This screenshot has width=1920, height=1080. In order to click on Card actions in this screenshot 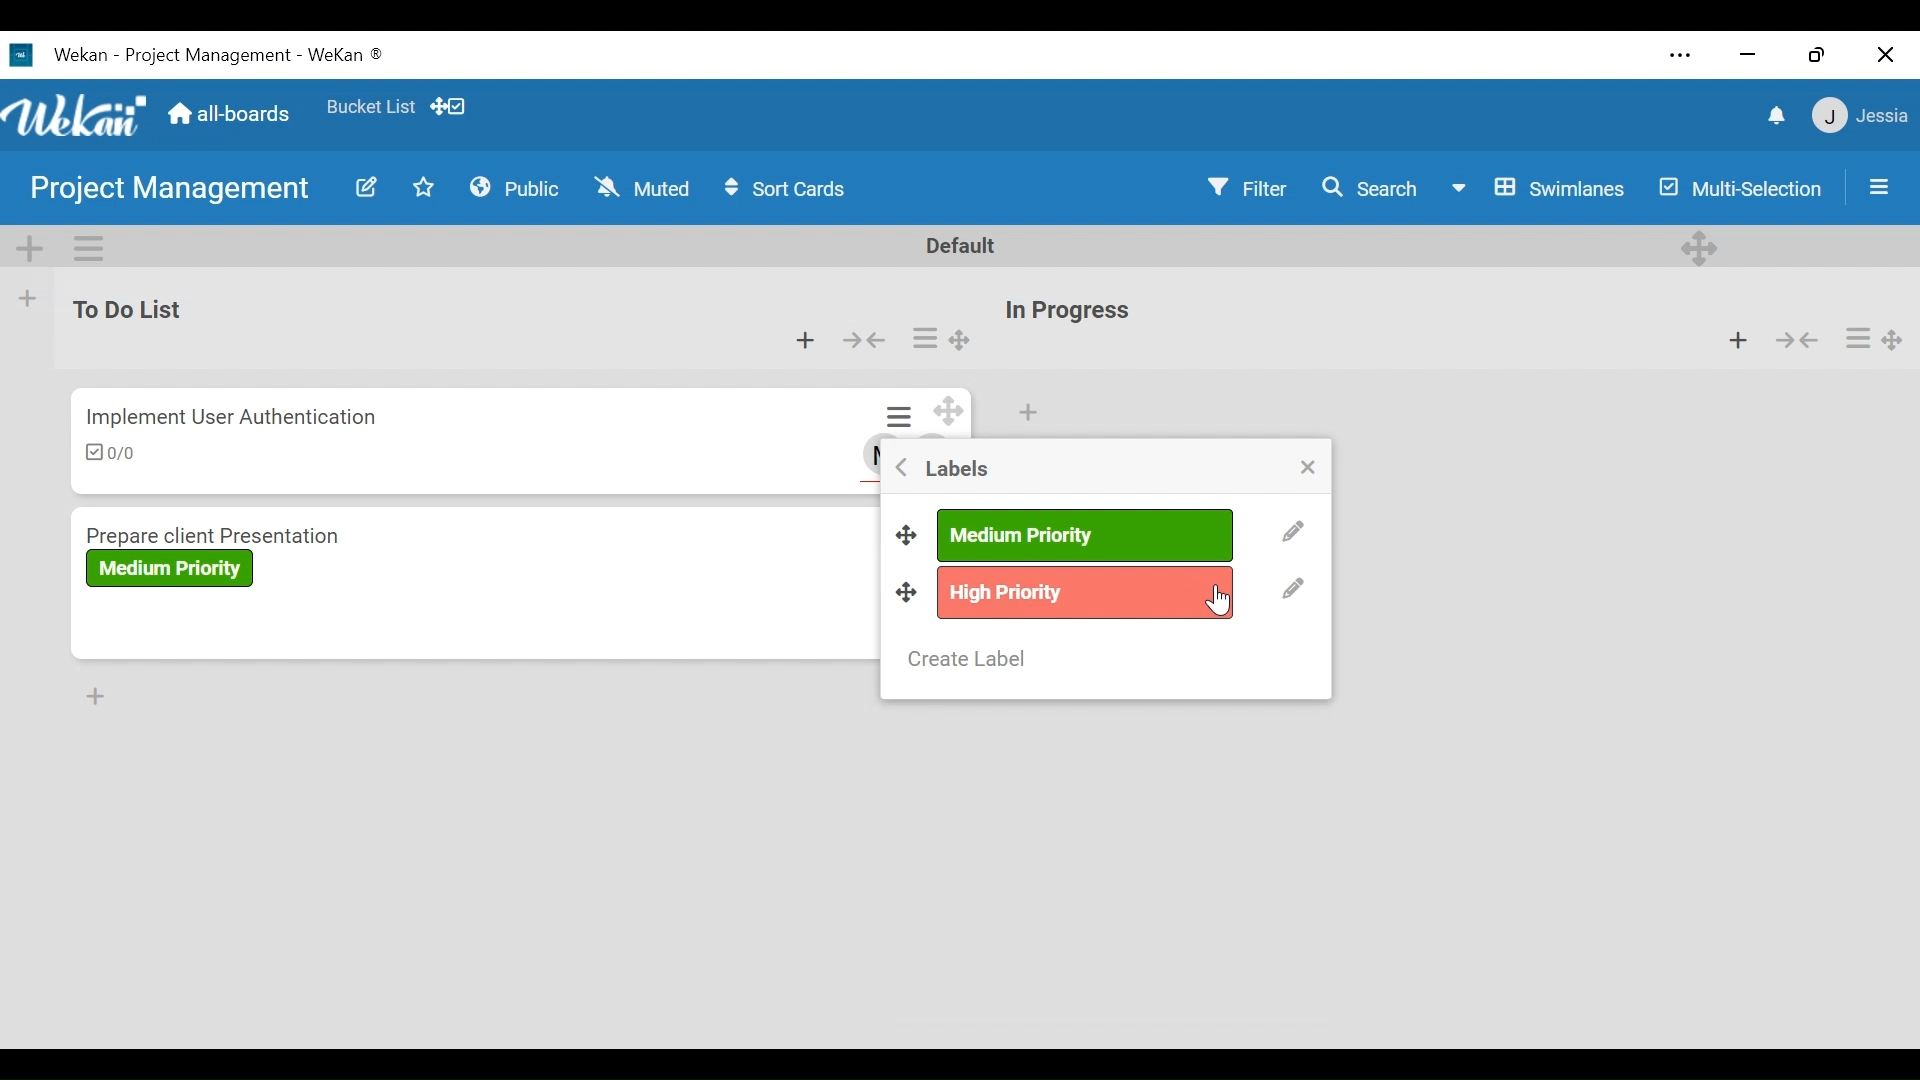, I will do `click(923, 339)`.